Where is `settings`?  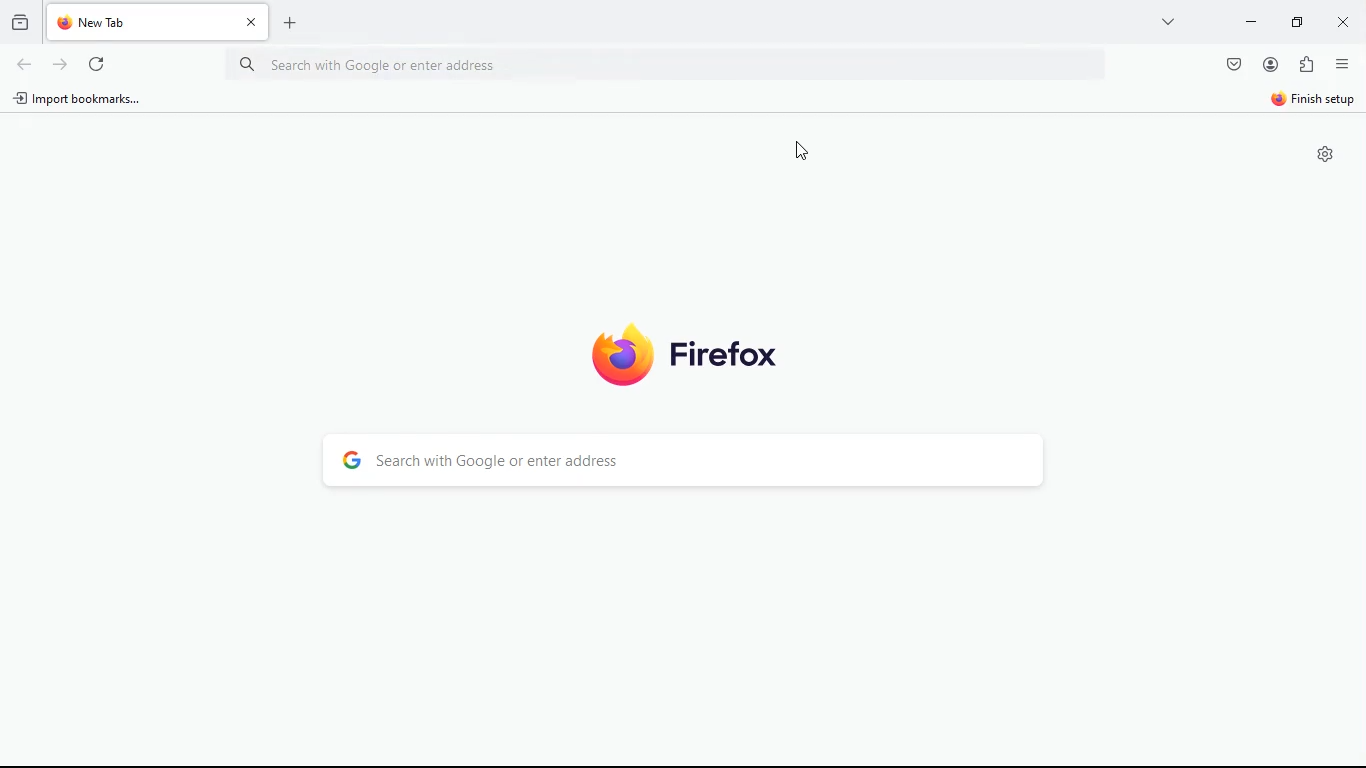 settings is located at coordinates (1321, 156).